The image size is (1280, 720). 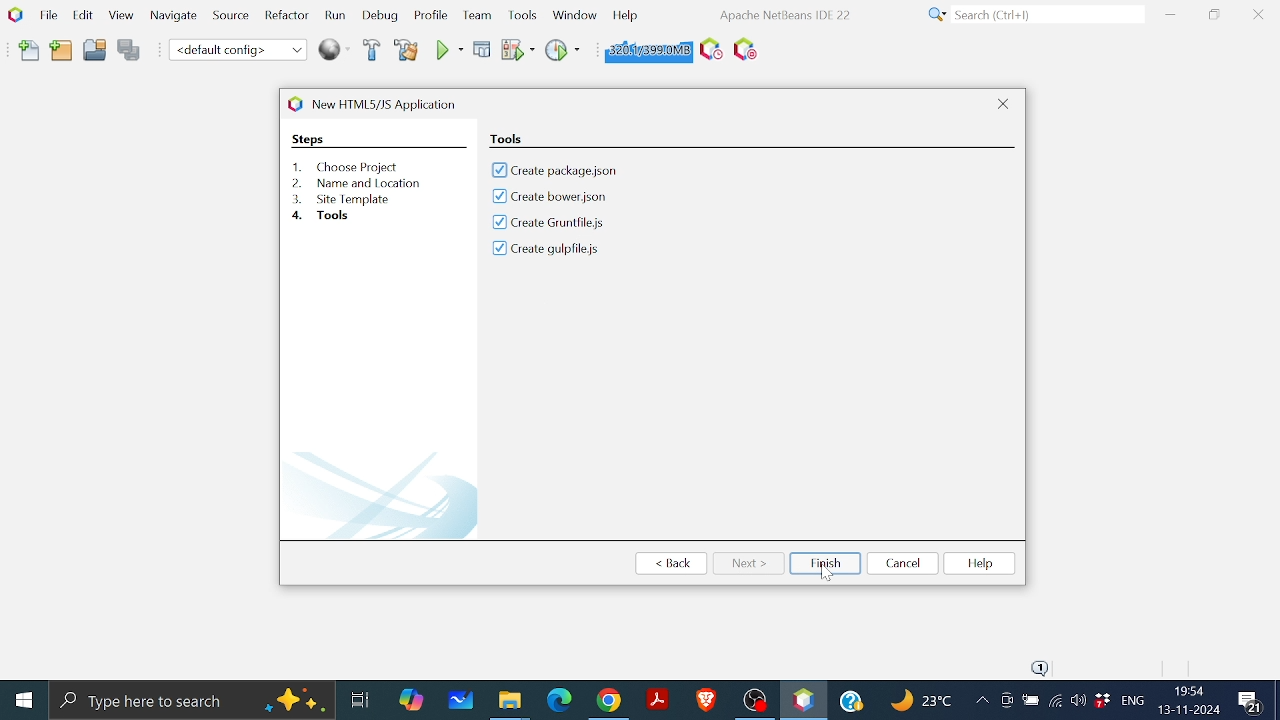 I want to click on Debug, so click(x=381, y=16).